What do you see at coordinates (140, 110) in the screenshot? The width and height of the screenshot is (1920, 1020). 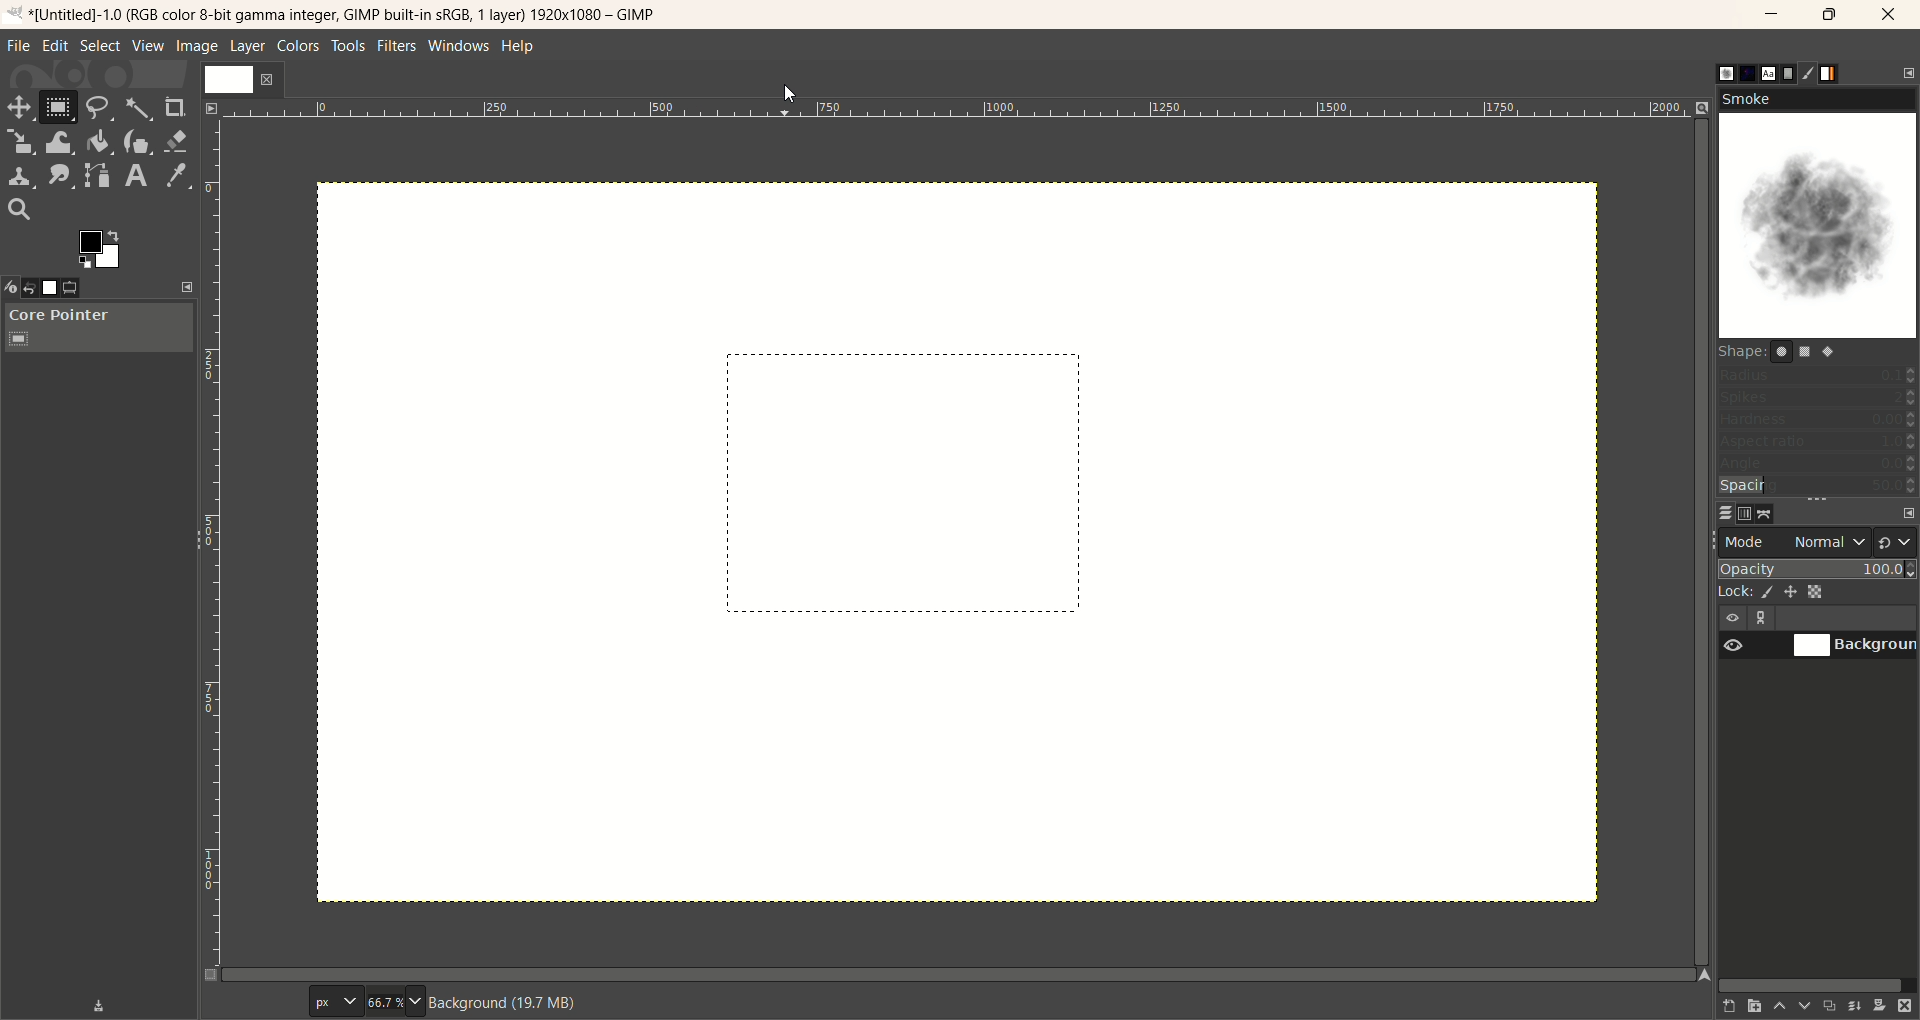 I see `fuzzy select tool` at bounding box center [140, 110].